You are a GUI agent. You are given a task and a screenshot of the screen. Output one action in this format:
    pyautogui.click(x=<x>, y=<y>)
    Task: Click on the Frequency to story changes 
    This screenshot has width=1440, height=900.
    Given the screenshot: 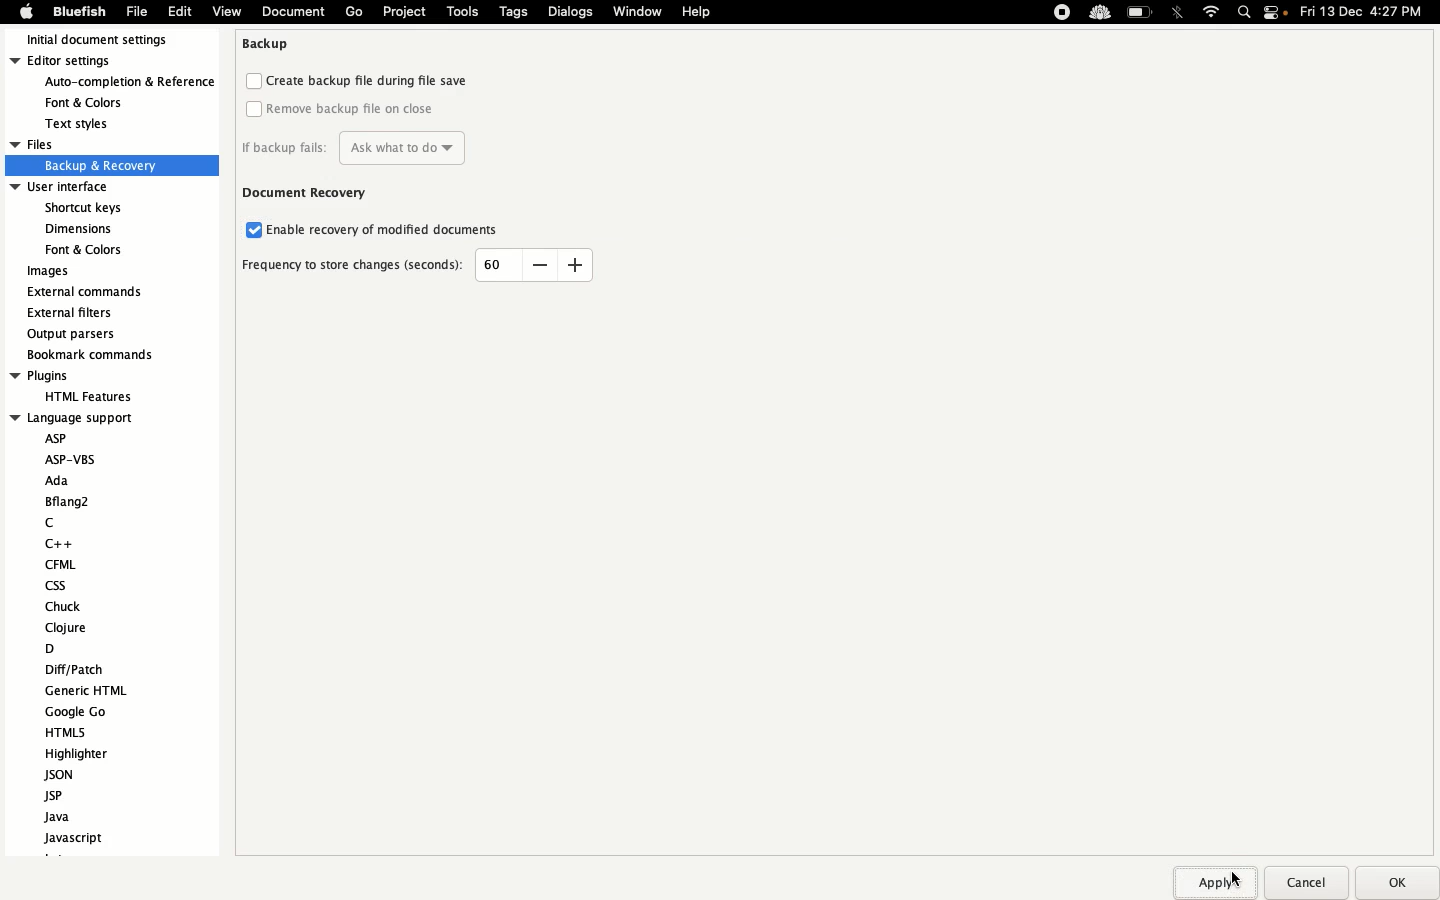 What is the action you would take?
    pyautogui.click(x=356, y=267)
    